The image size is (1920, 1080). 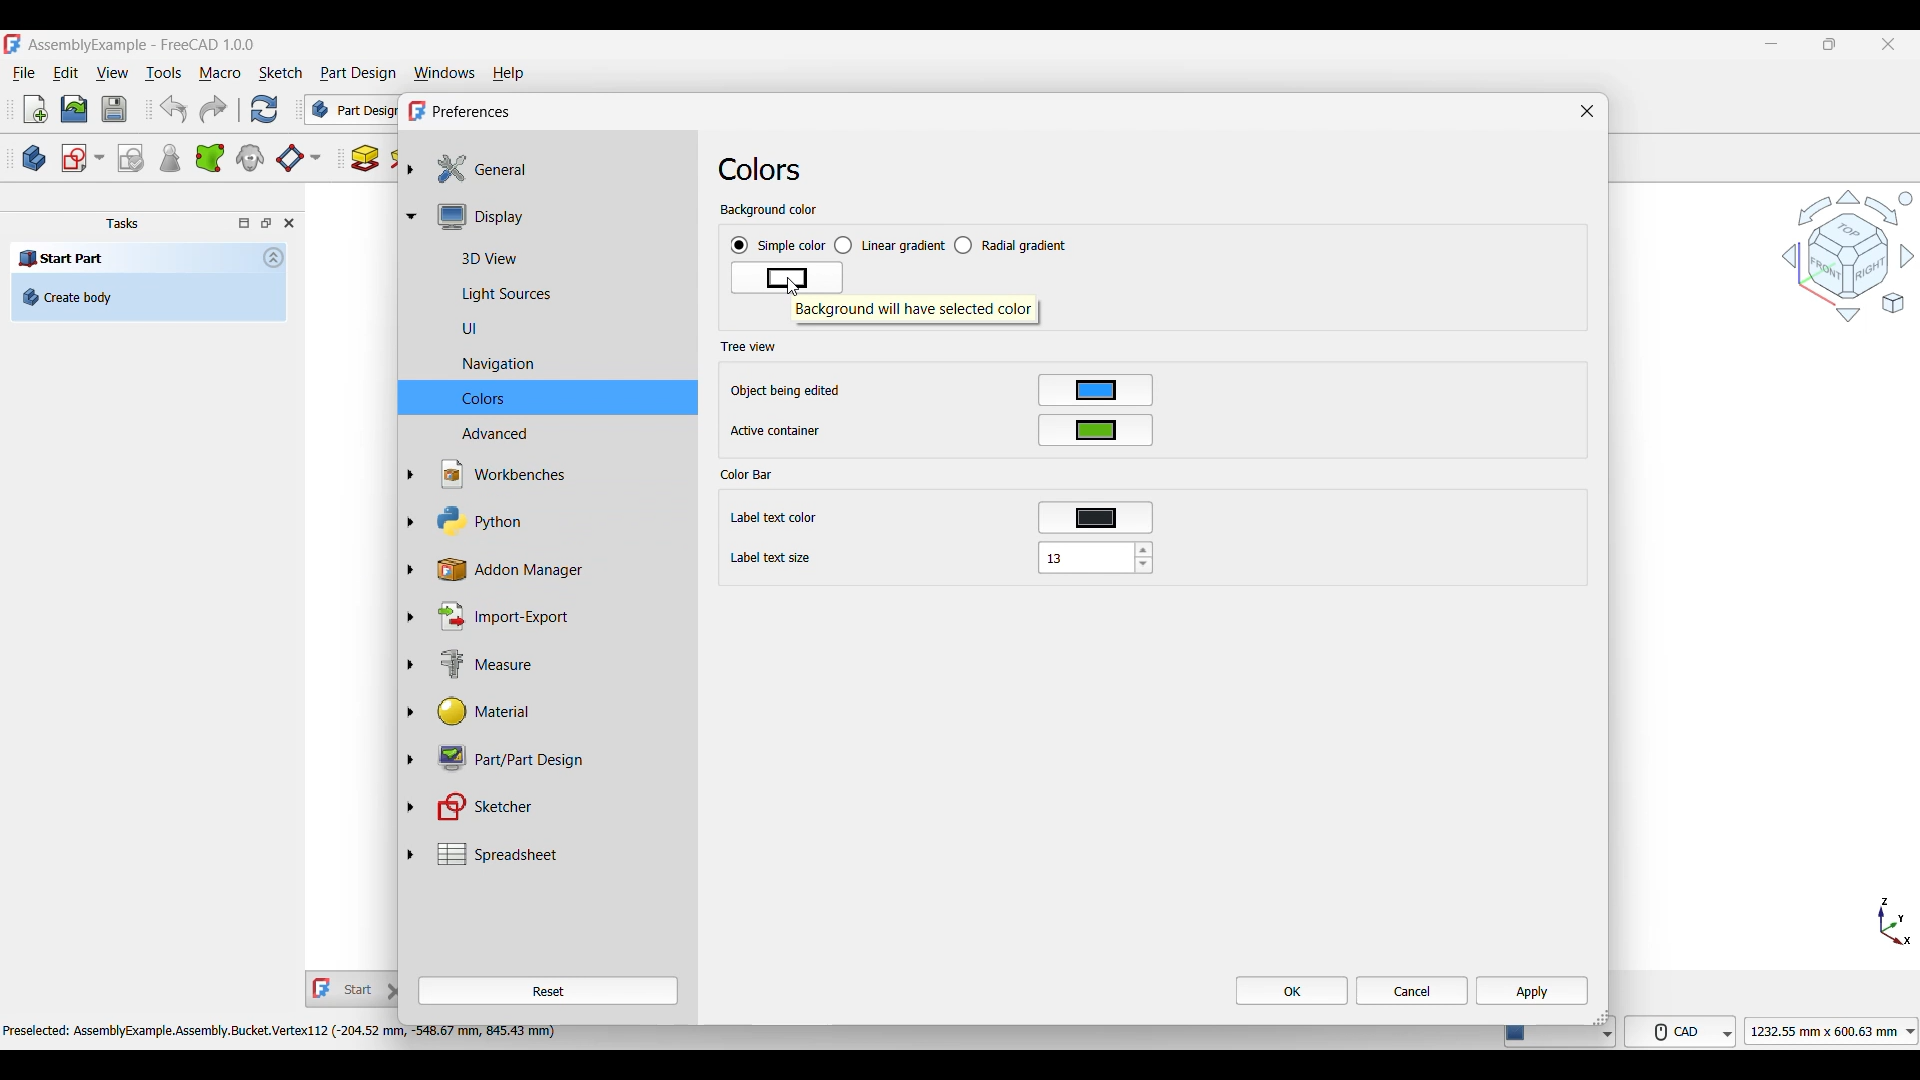 What do you see at coordinates (1096, 454) in the screenshot?
I see `Color change option for respective setting` at bounding box center [1096, 454].